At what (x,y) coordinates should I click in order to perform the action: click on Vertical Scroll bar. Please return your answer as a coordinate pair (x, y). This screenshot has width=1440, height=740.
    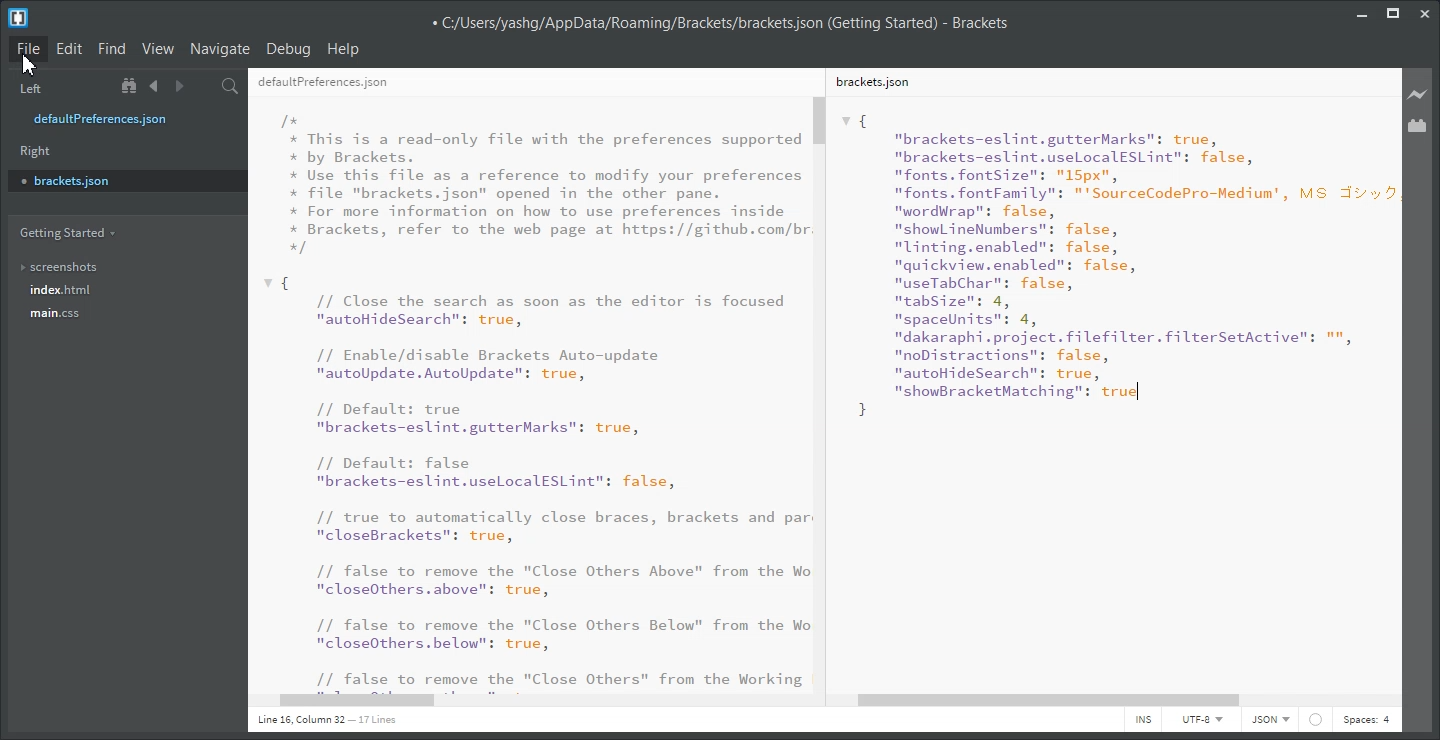
    Looking at the image, I should click on (823, 392).